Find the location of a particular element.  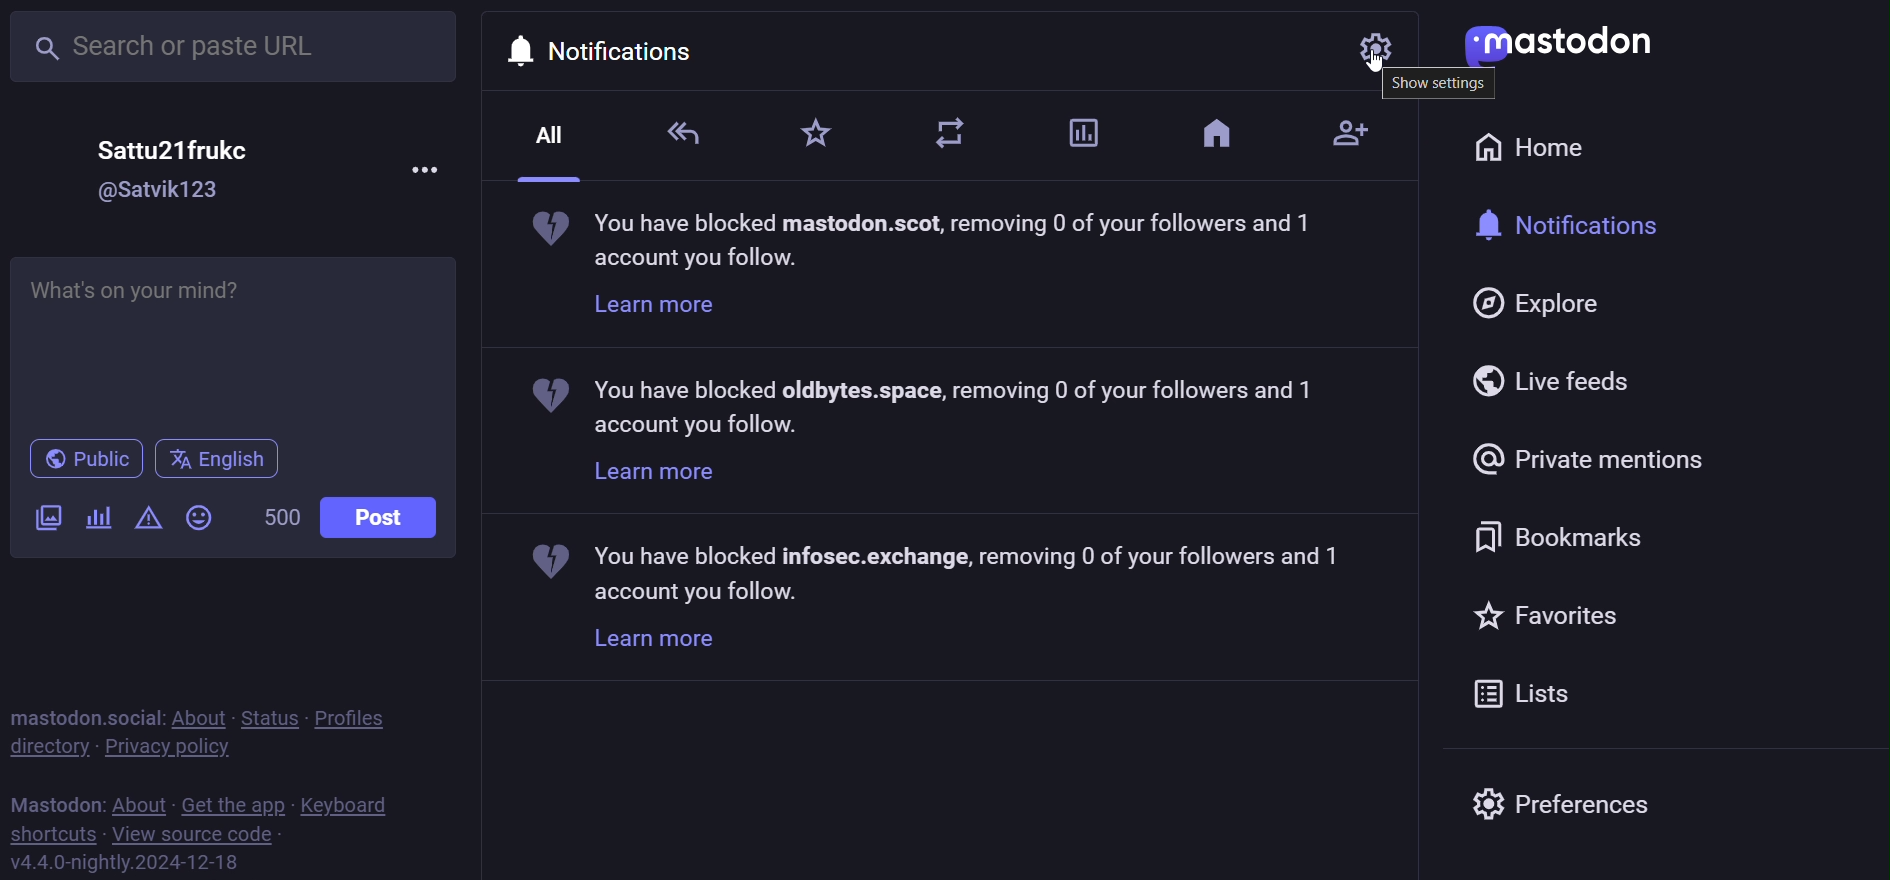

all is located at coordinates (554, 137).